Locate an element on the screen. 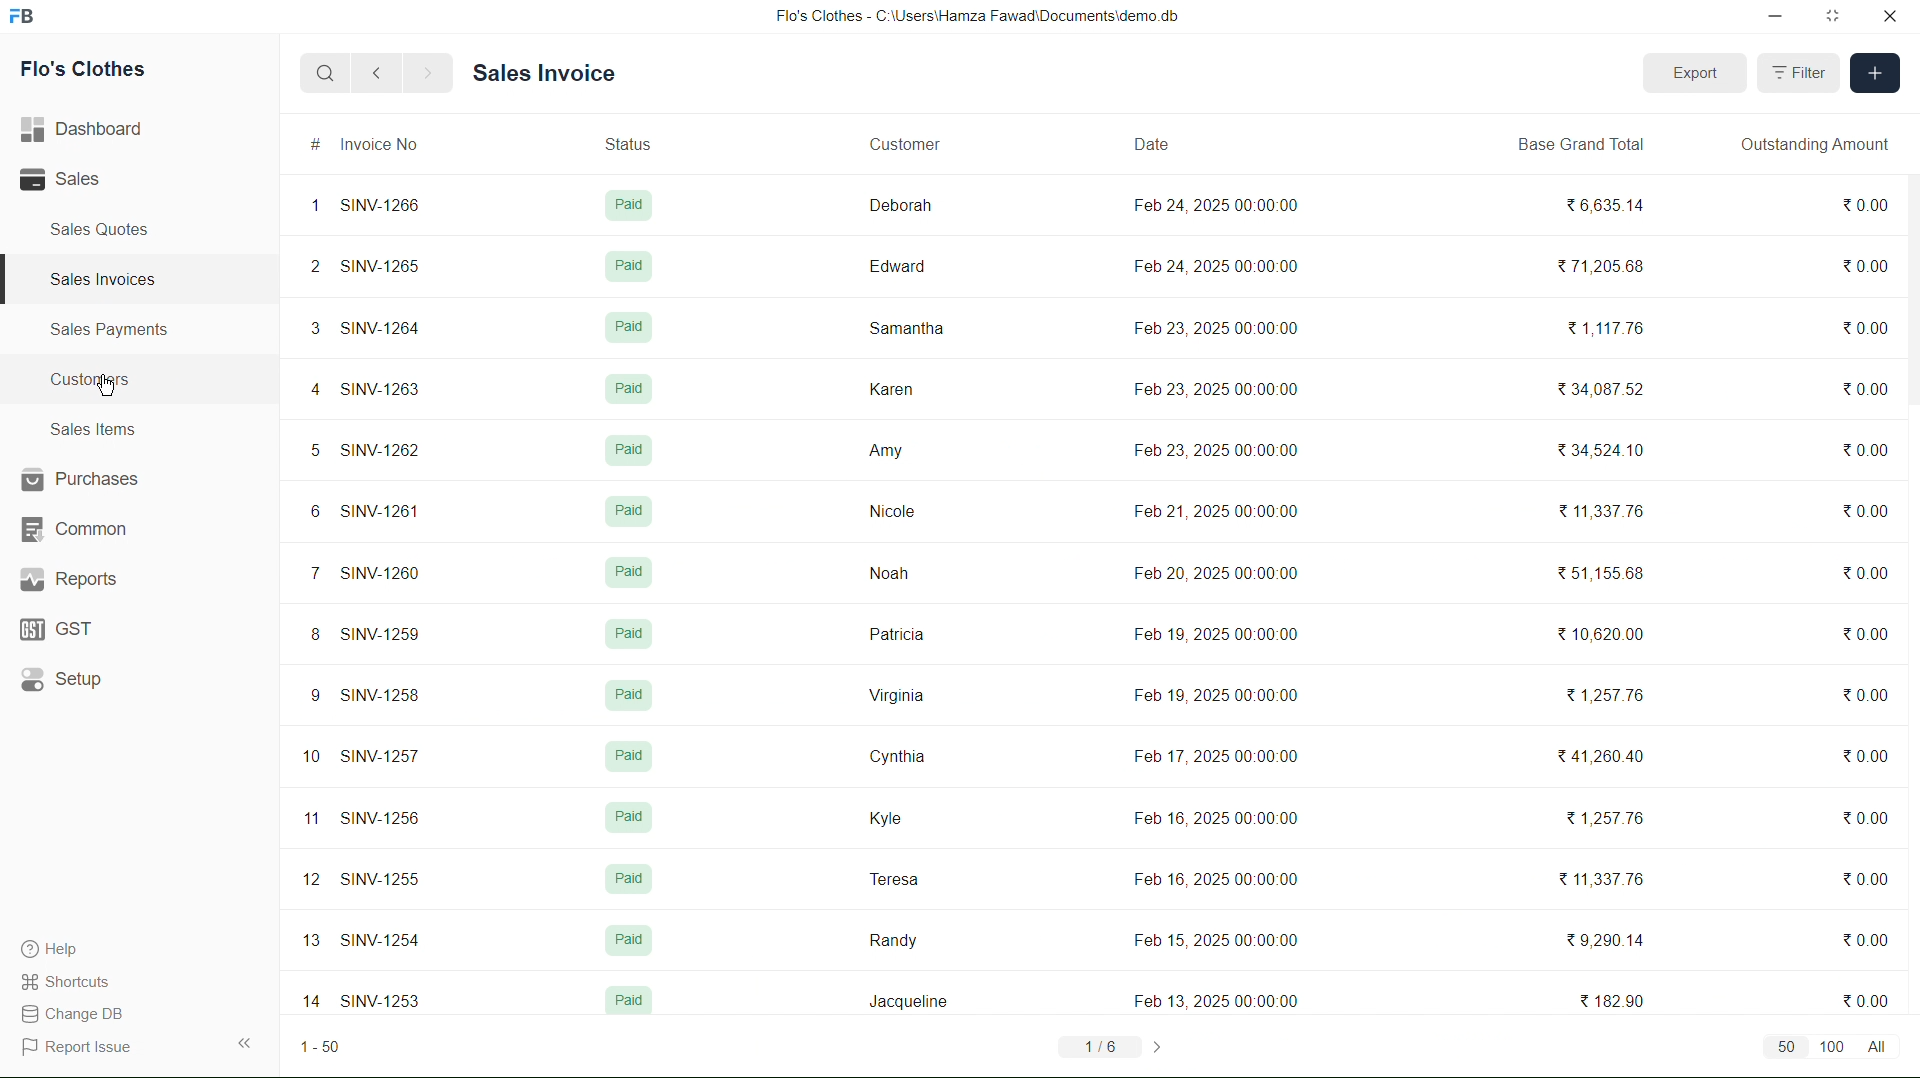  Feb 23, 2025 00:00:00 is located at coordinates (1213, 324).